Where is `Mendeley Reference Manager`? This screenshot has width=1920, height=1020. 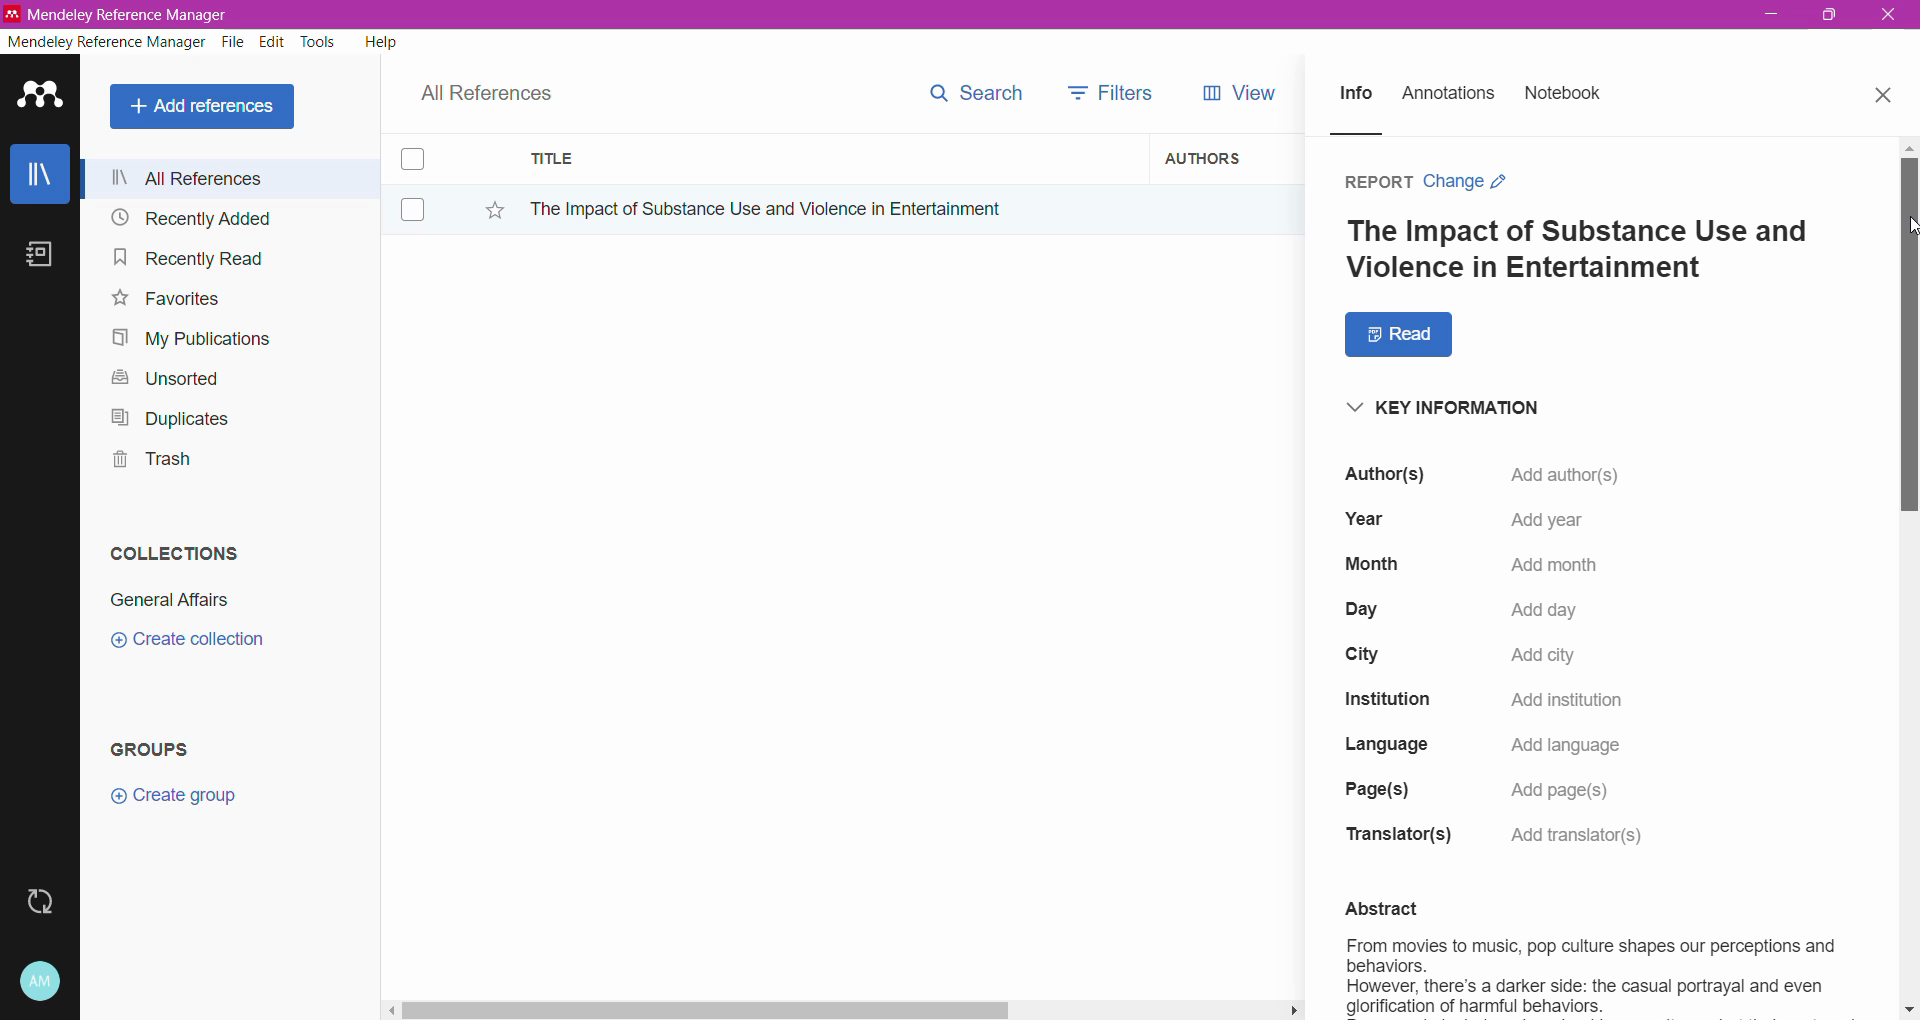 Mendeley Reference Manager is located at coordinates (107, 42).